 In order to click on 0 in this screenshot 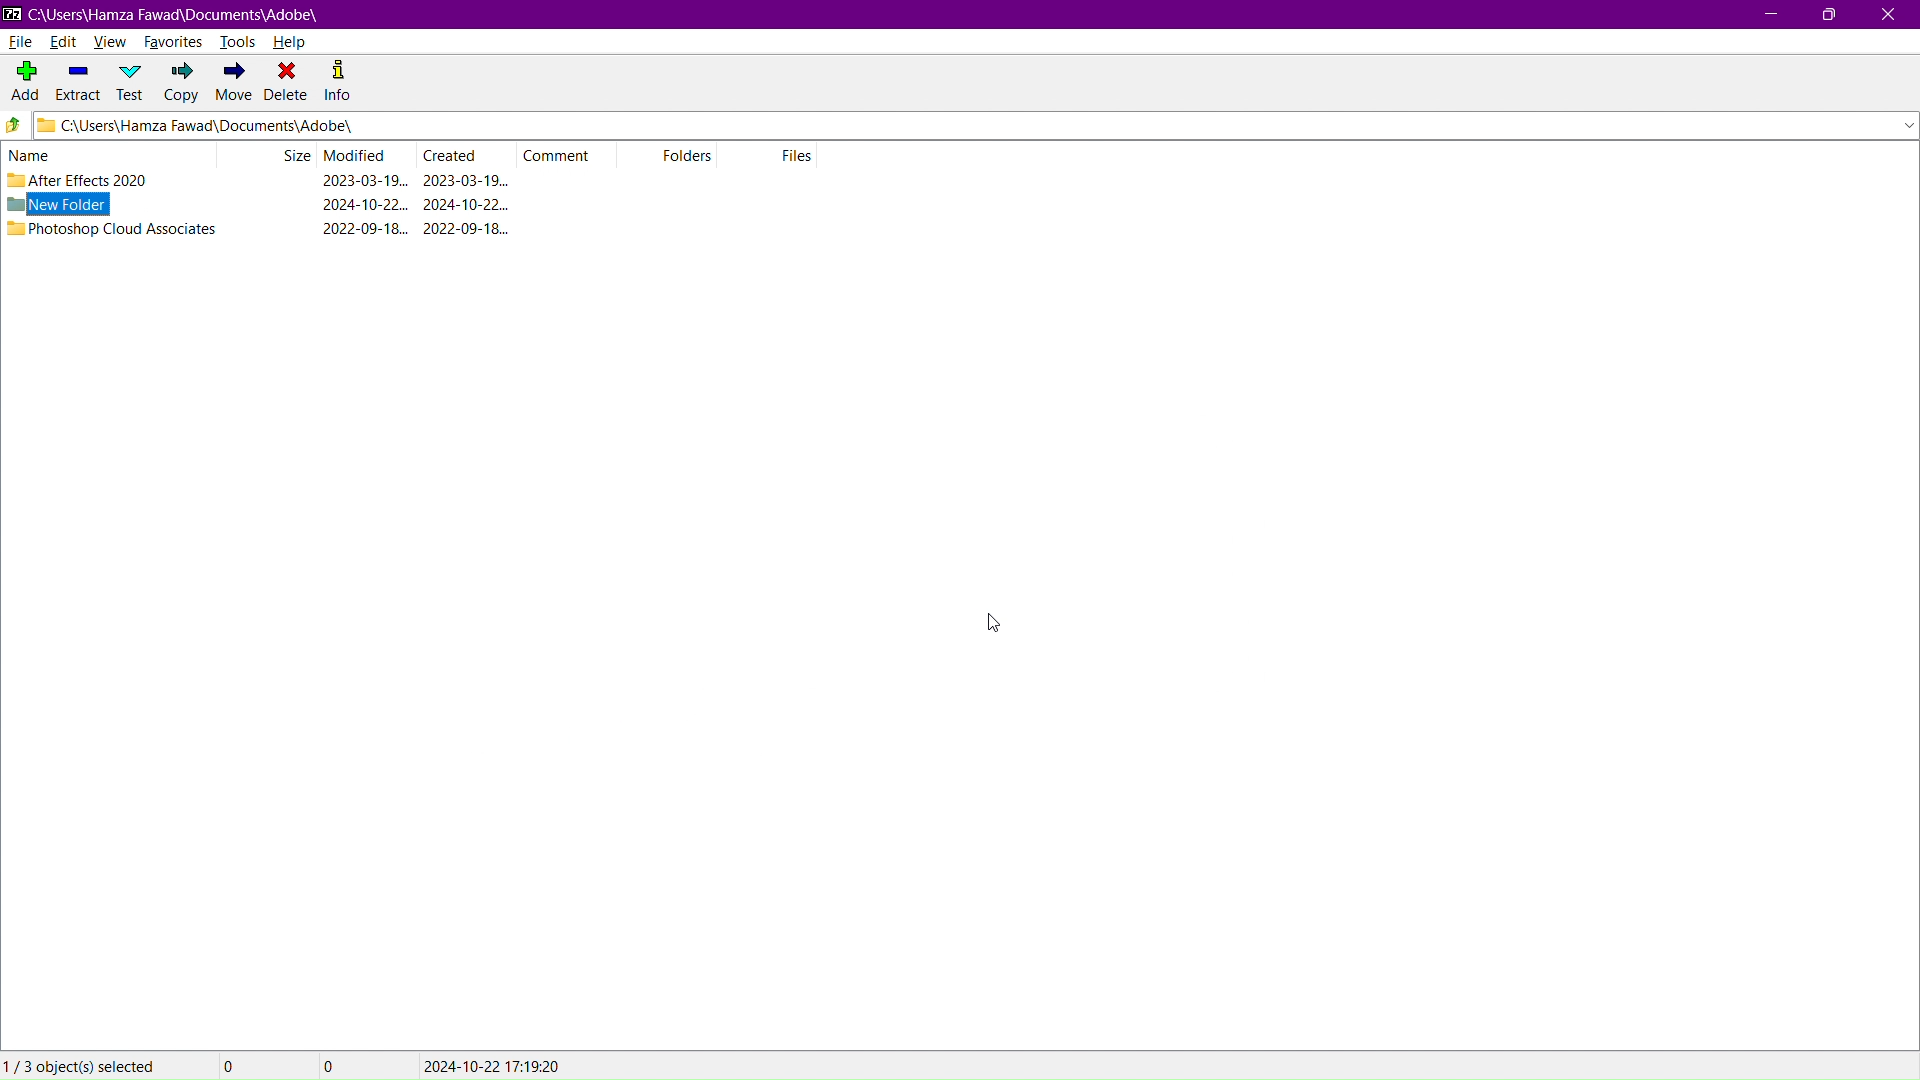, I will do `click(228, 1064)`.